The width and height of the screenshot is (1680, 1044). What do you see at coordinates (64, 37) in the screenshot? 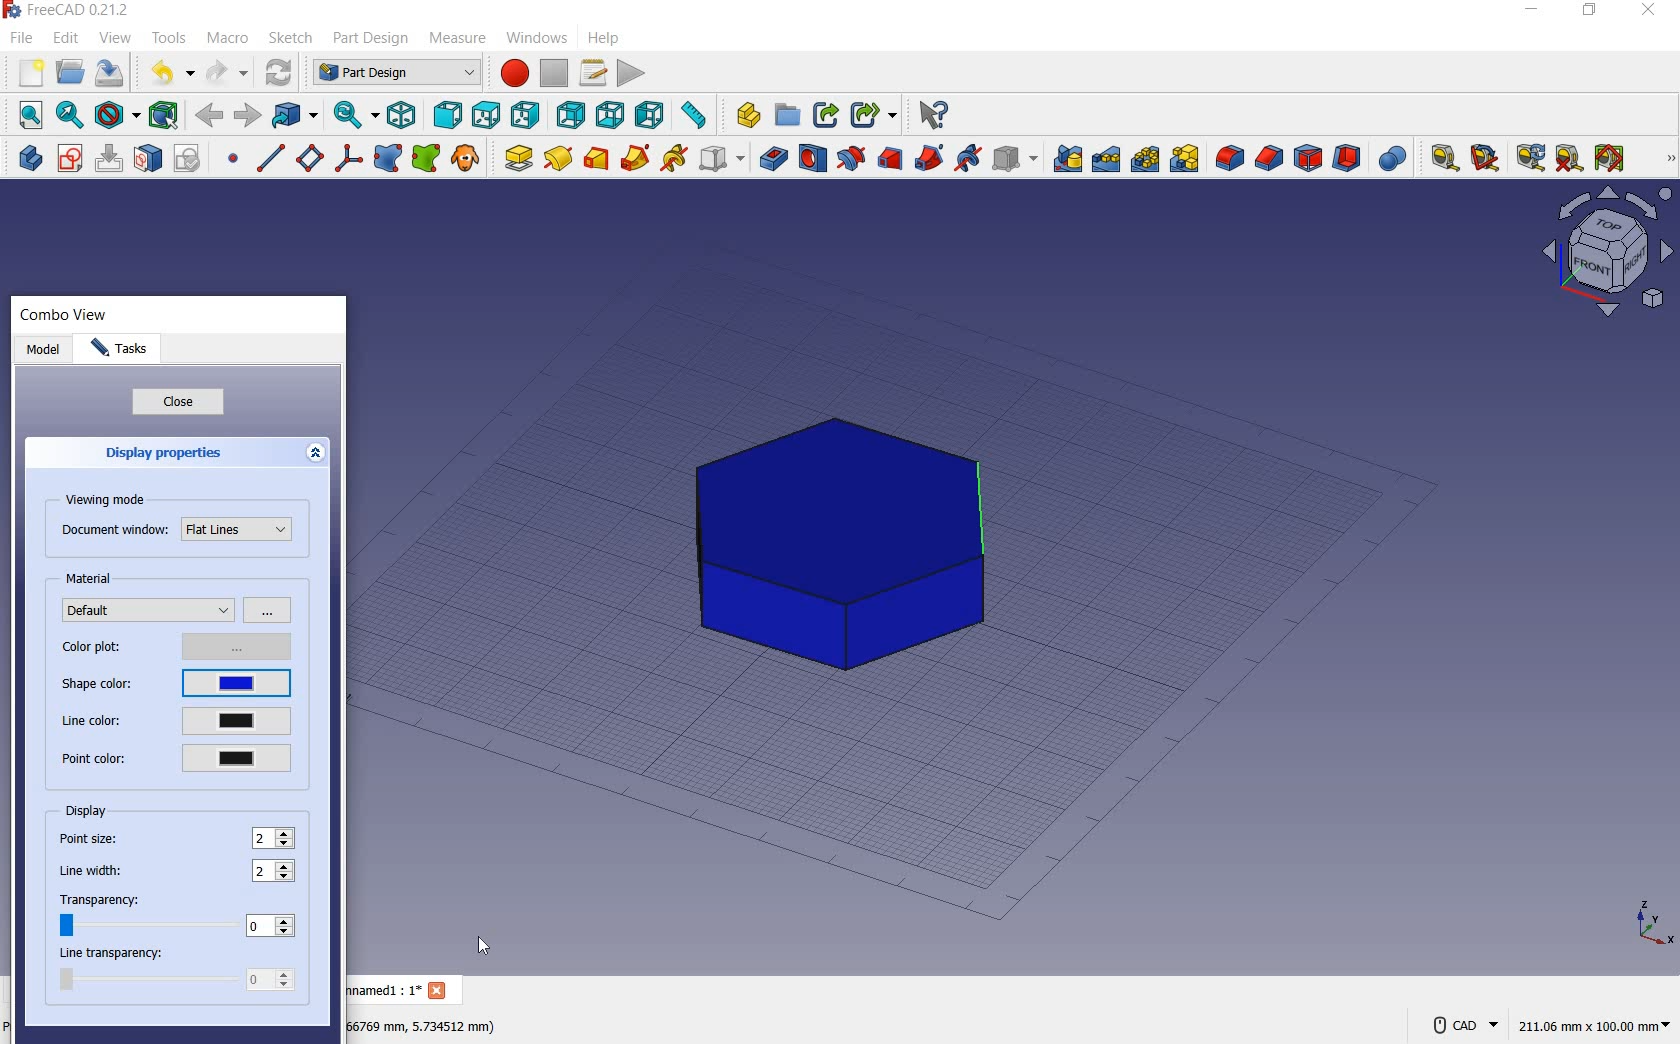
I see `edit` at bounding box center [64, 37].